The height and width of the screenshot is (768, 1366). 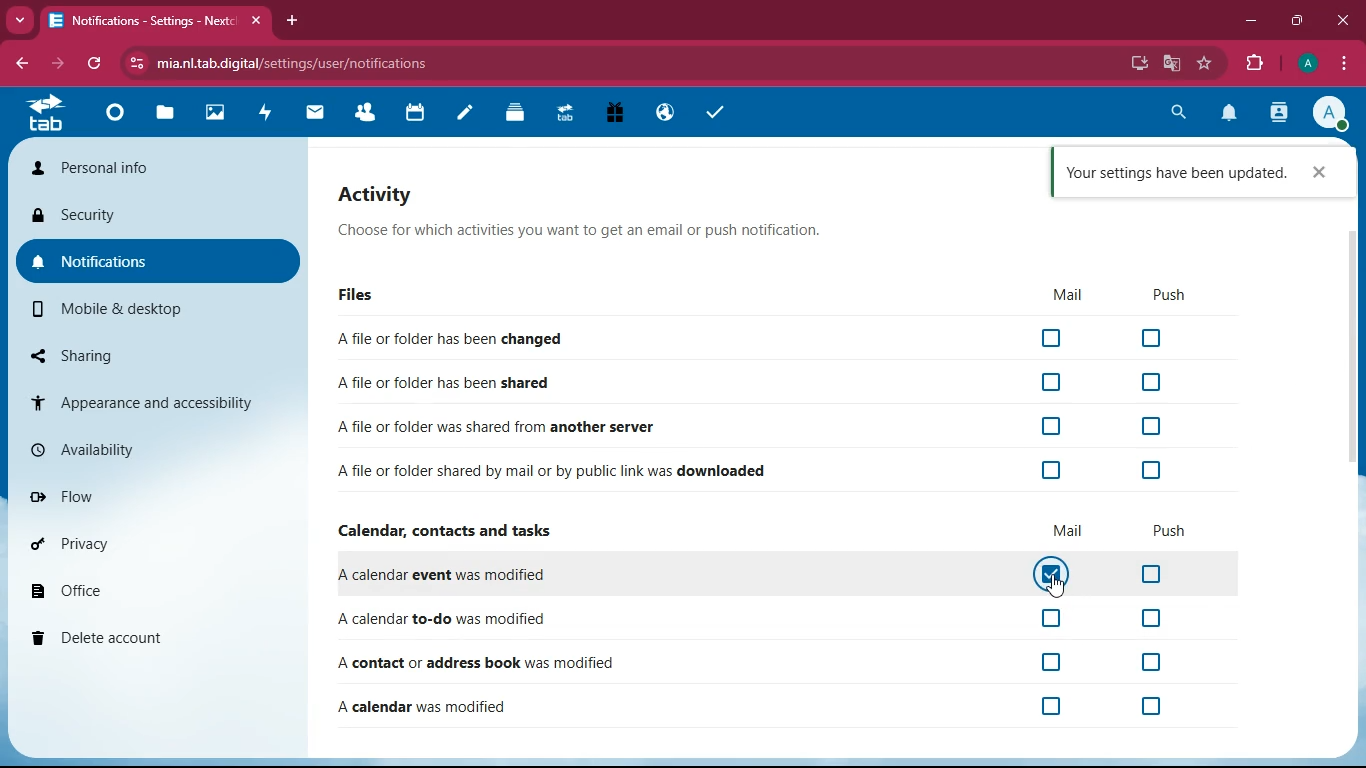 What do you see at coordinates (1330, 114) in the screenshot?
I see `profile` at bounding box center [1330, 114].